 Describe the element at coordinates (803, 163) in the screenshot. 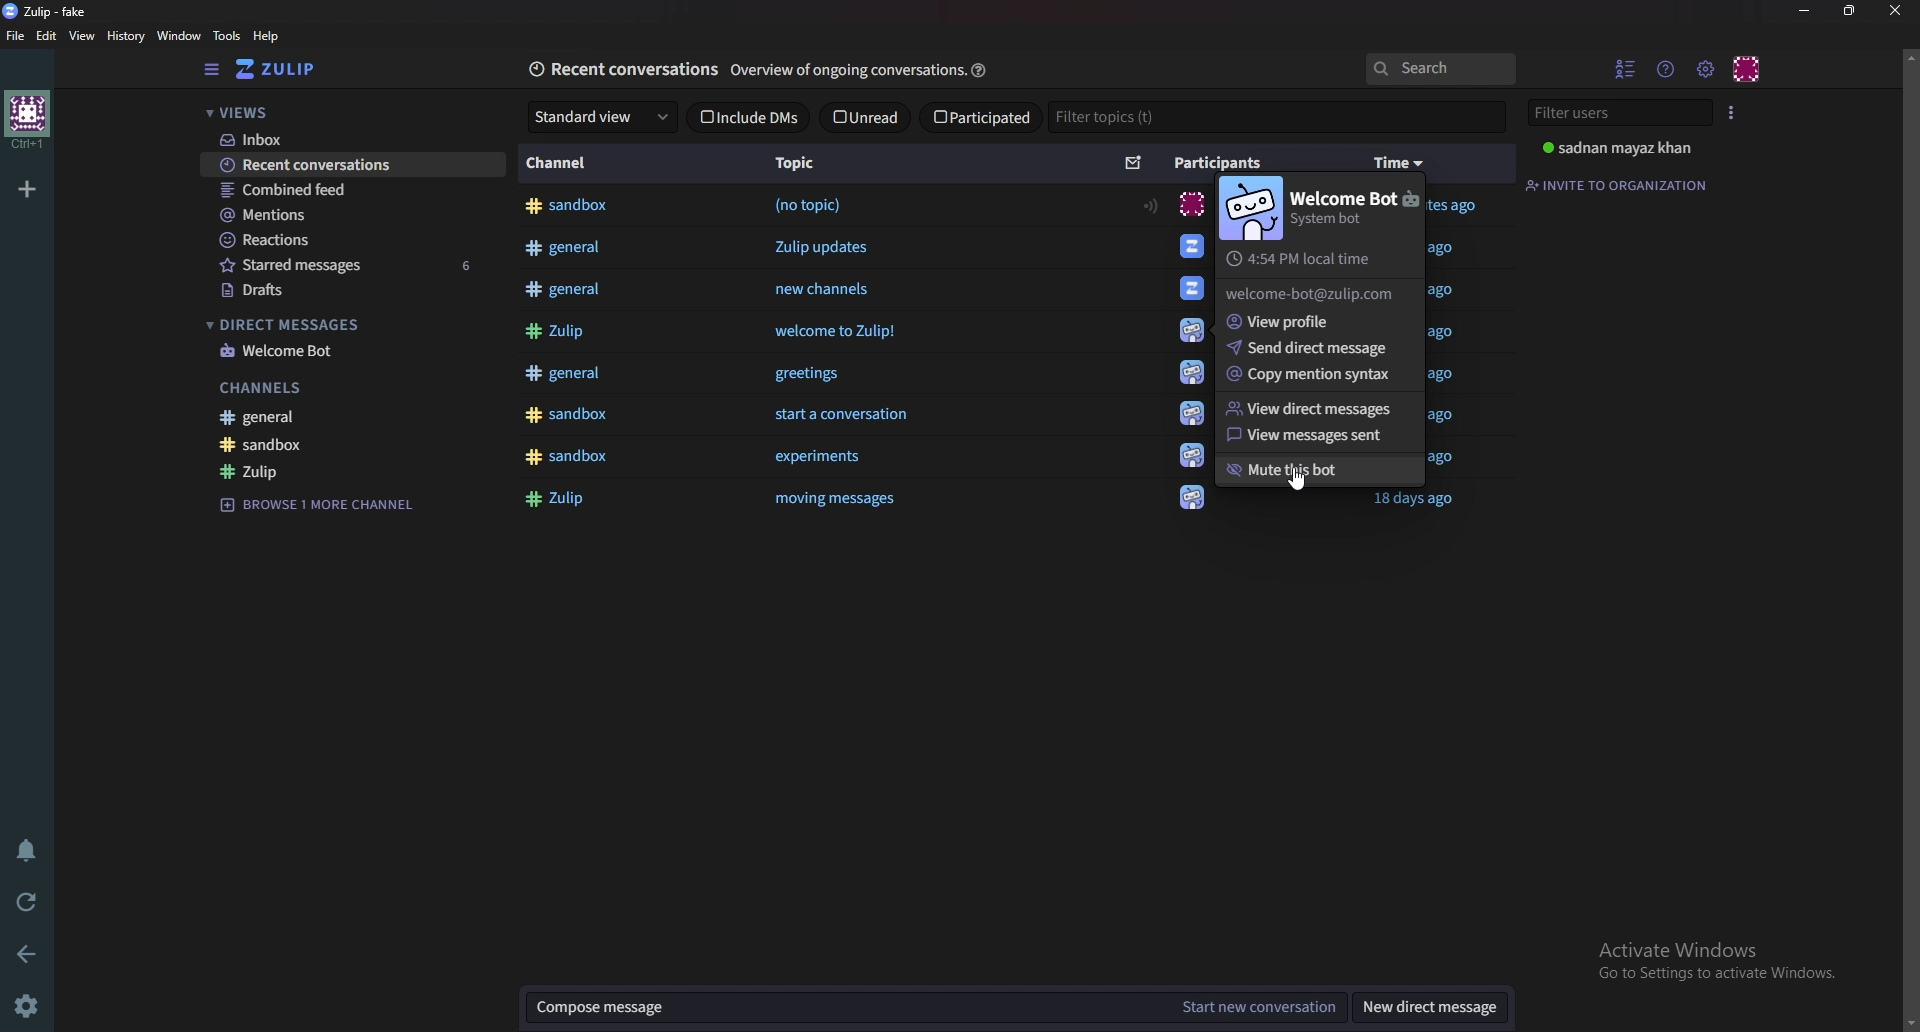

I see `Topic` at that location.